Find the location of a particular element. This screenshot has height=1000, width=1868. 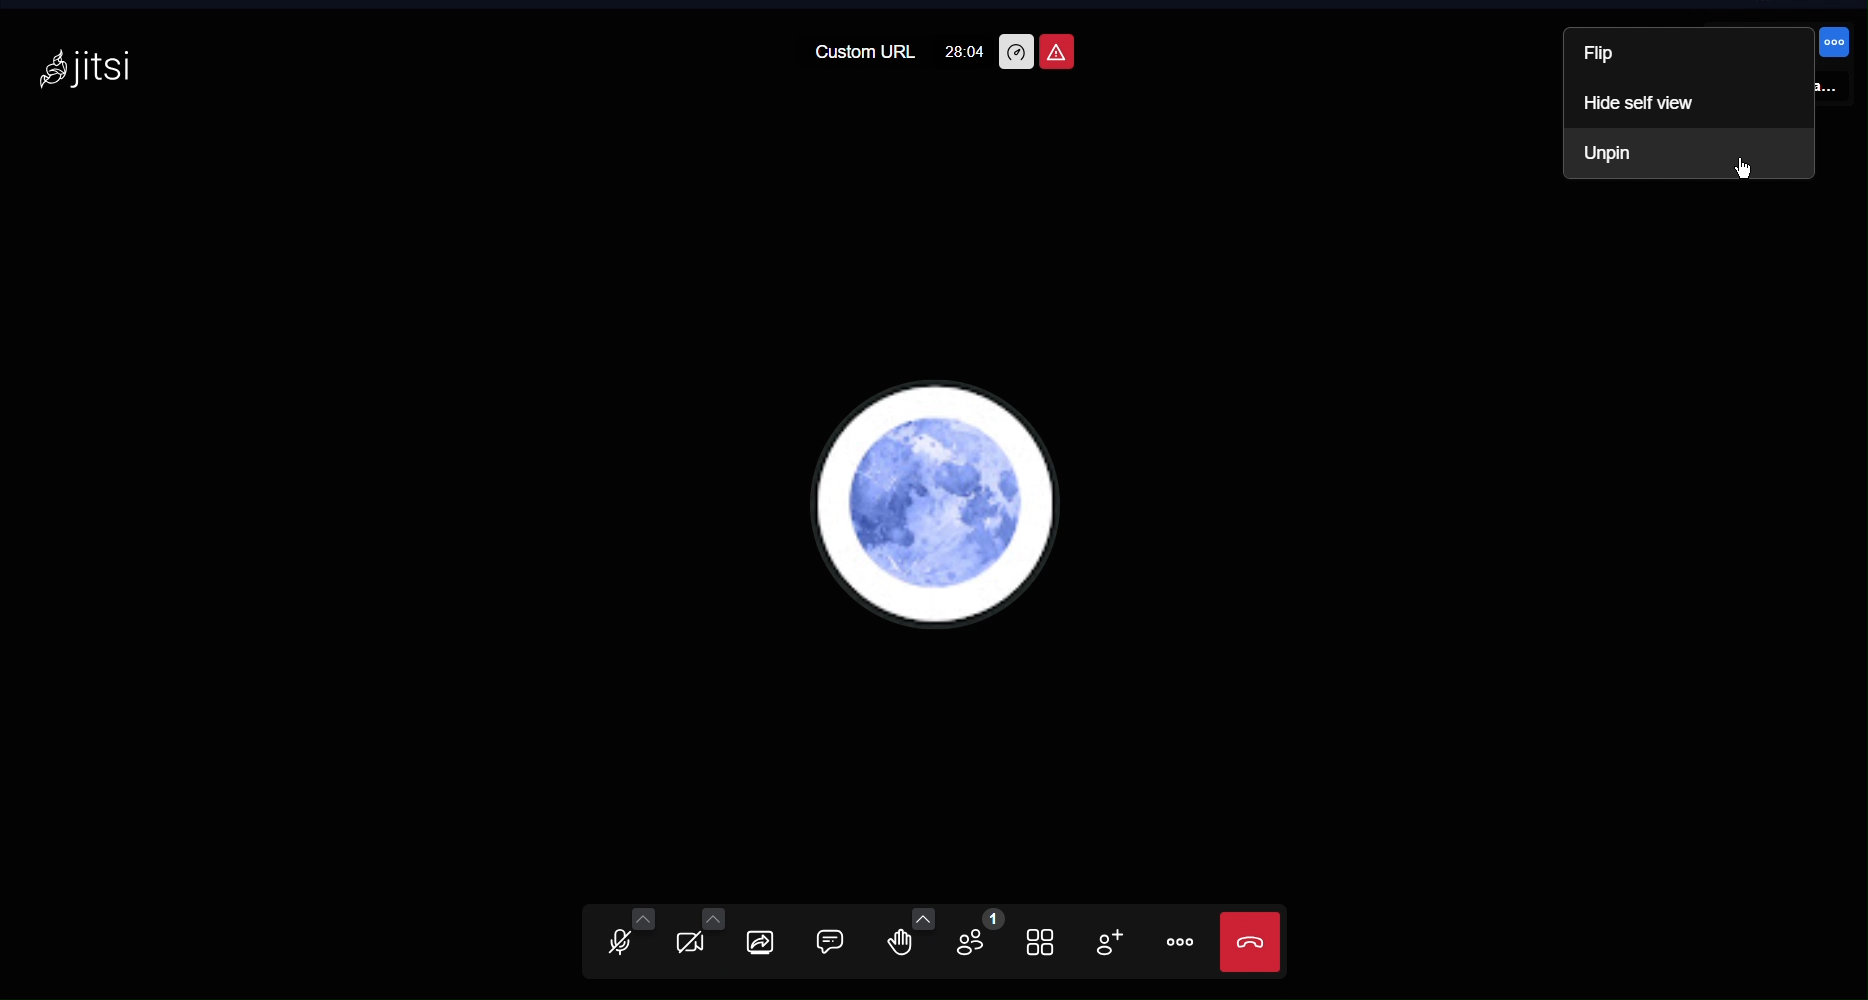

Account PFP is located at coordinates (932, 501).